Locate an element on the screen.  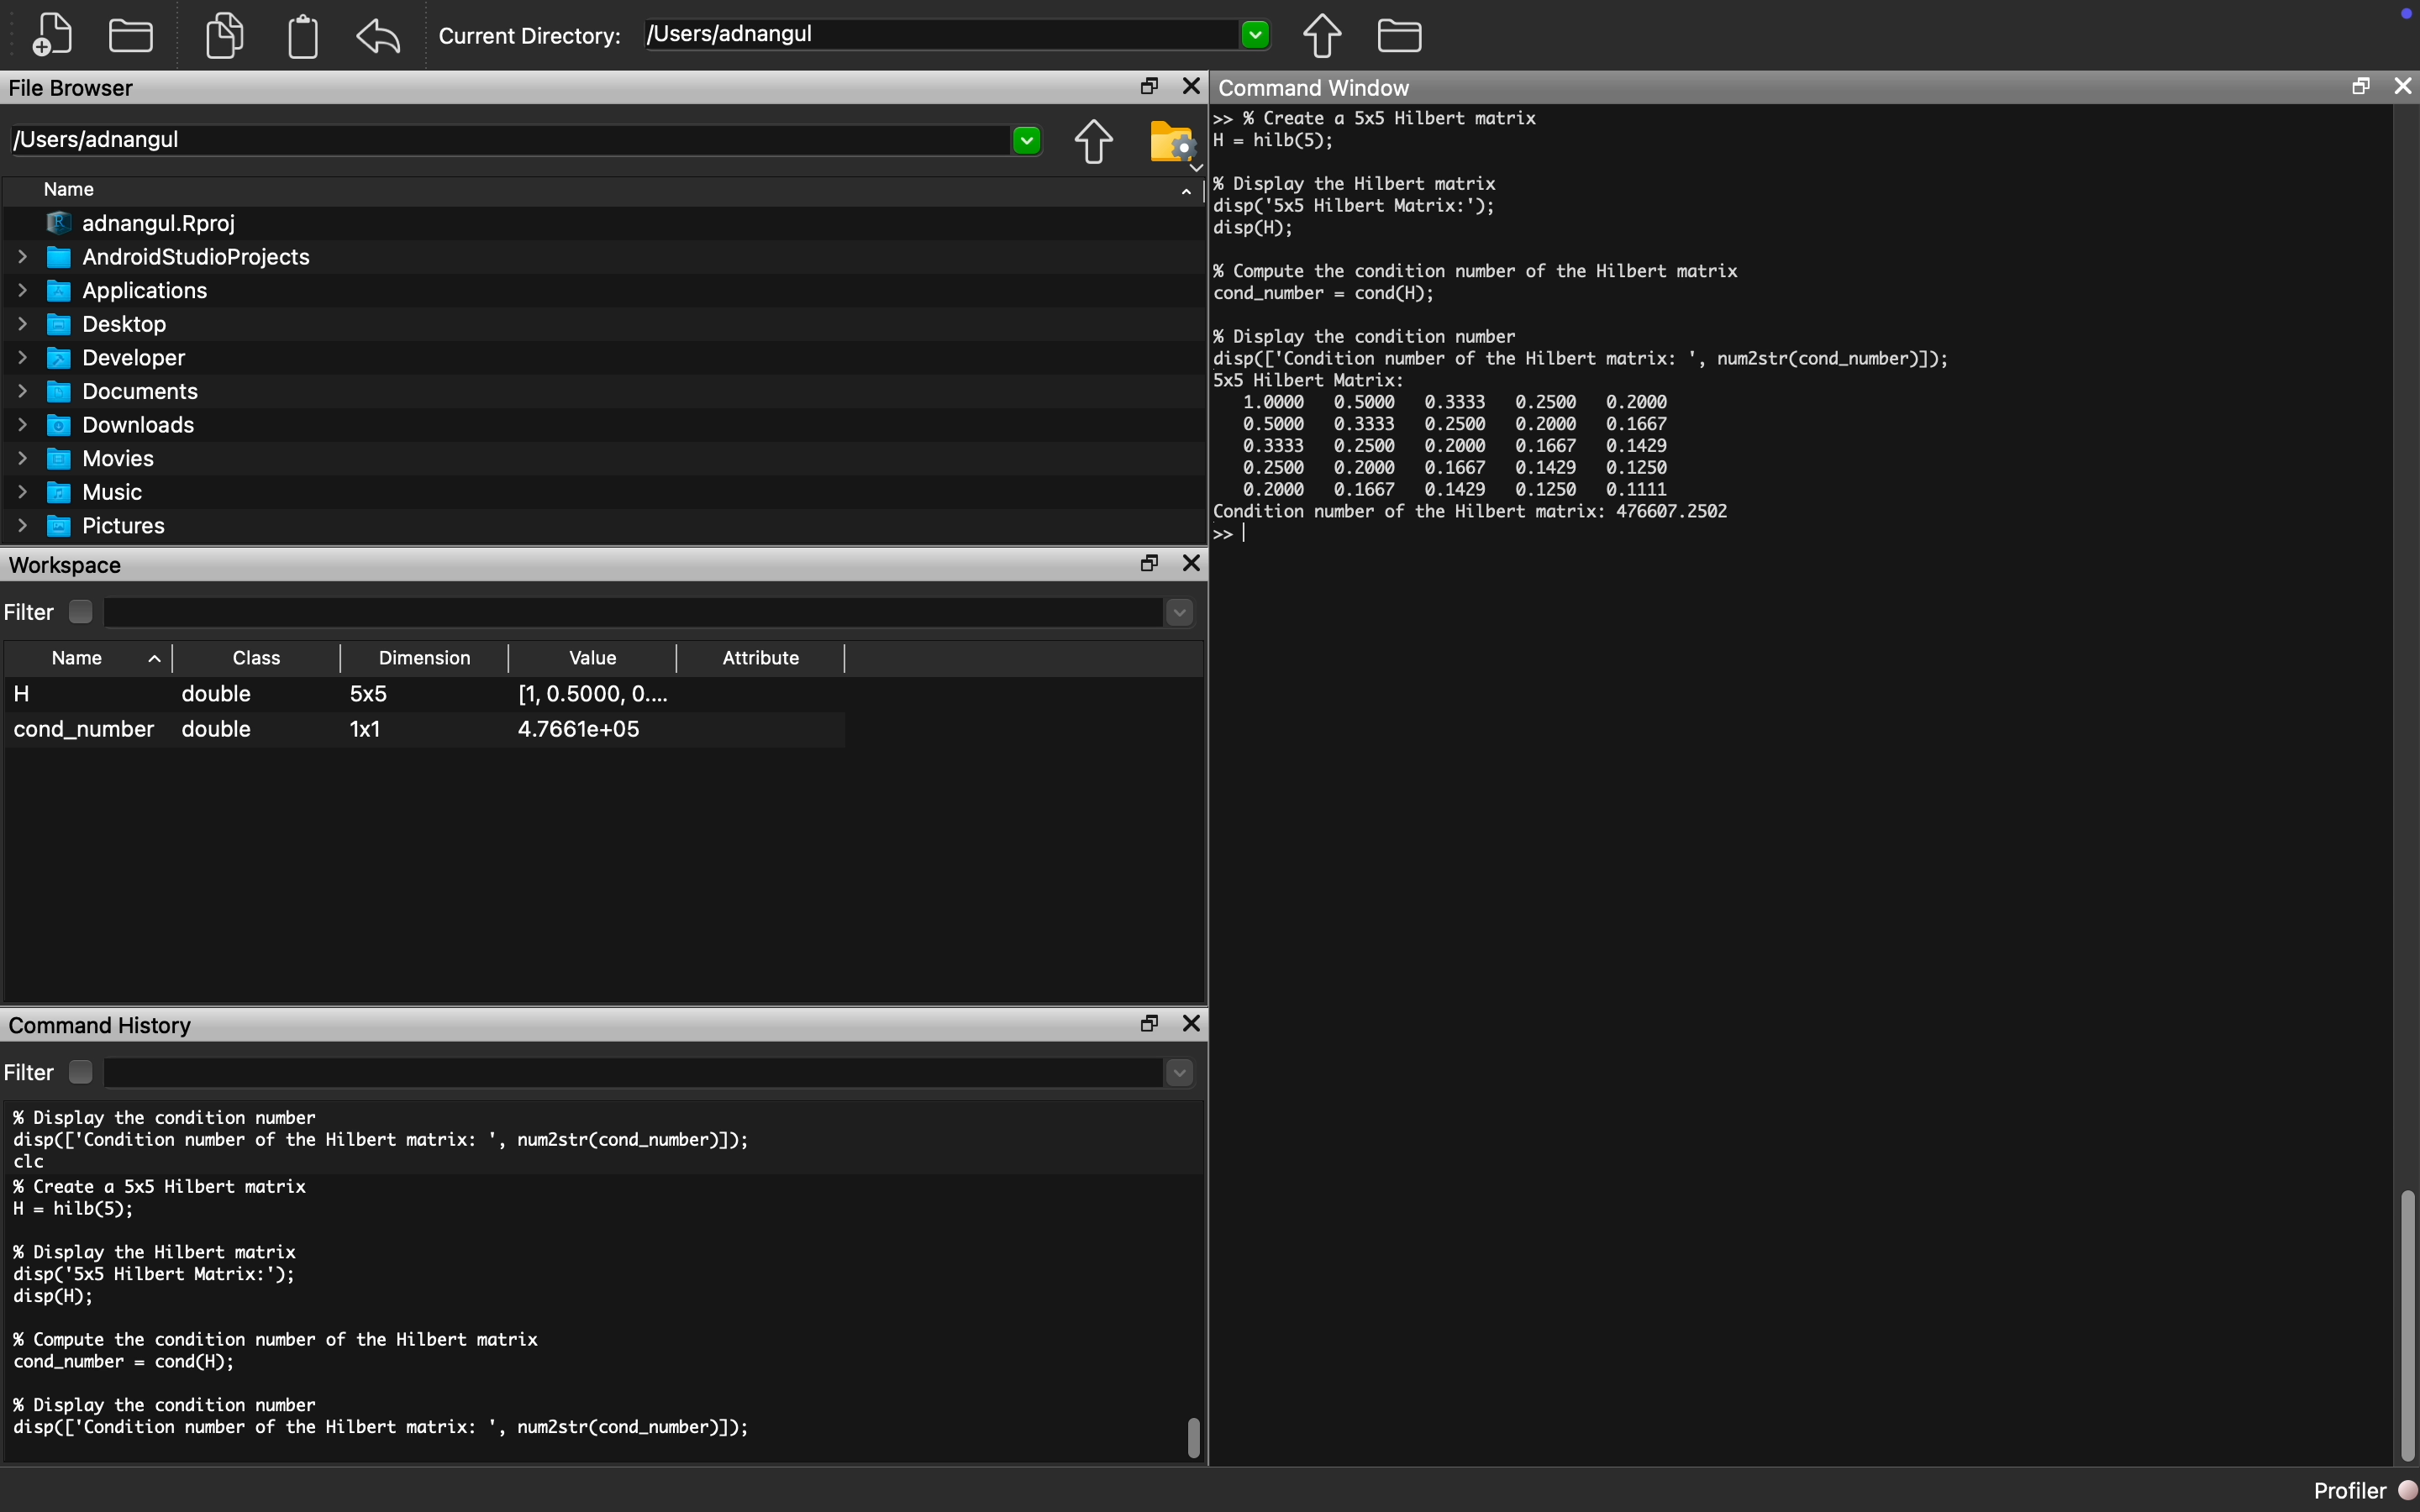
Profiler is located at coordinates (2367, 1491).